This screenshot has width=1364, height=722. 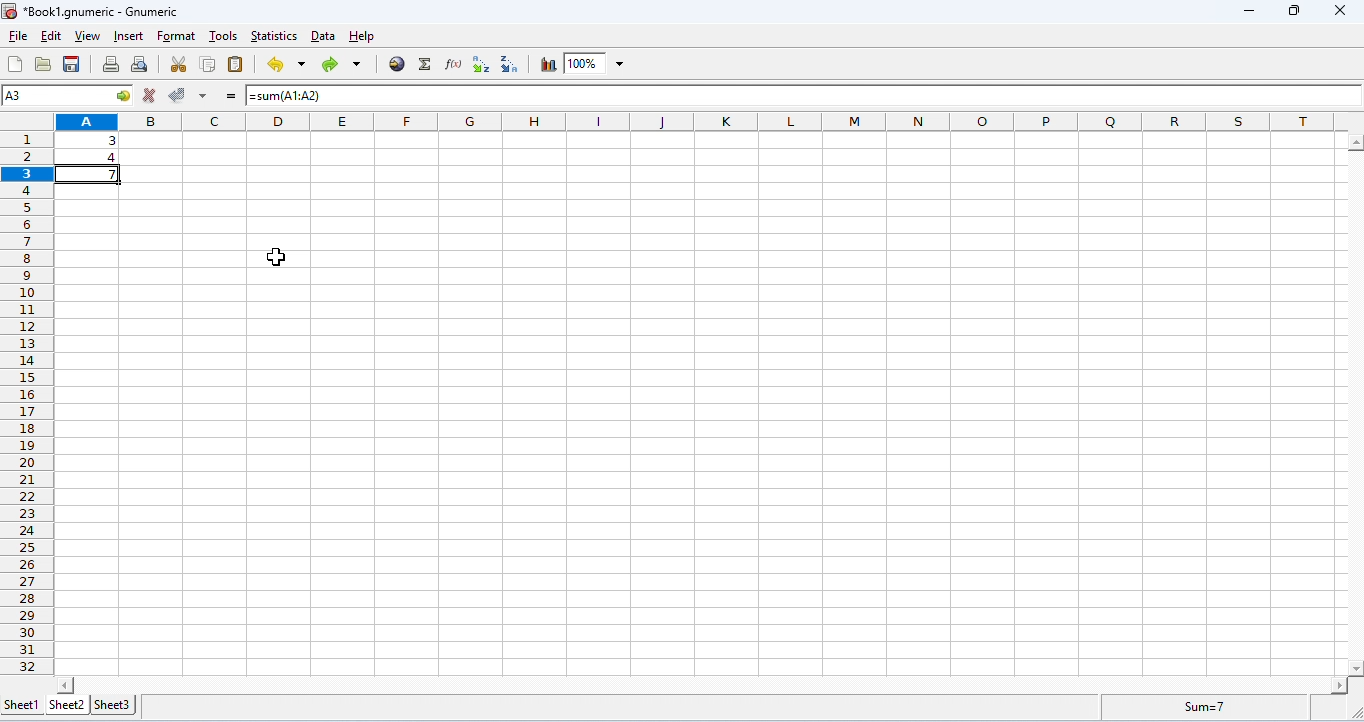 I want to click on formula, so click(x=1196, y=707).